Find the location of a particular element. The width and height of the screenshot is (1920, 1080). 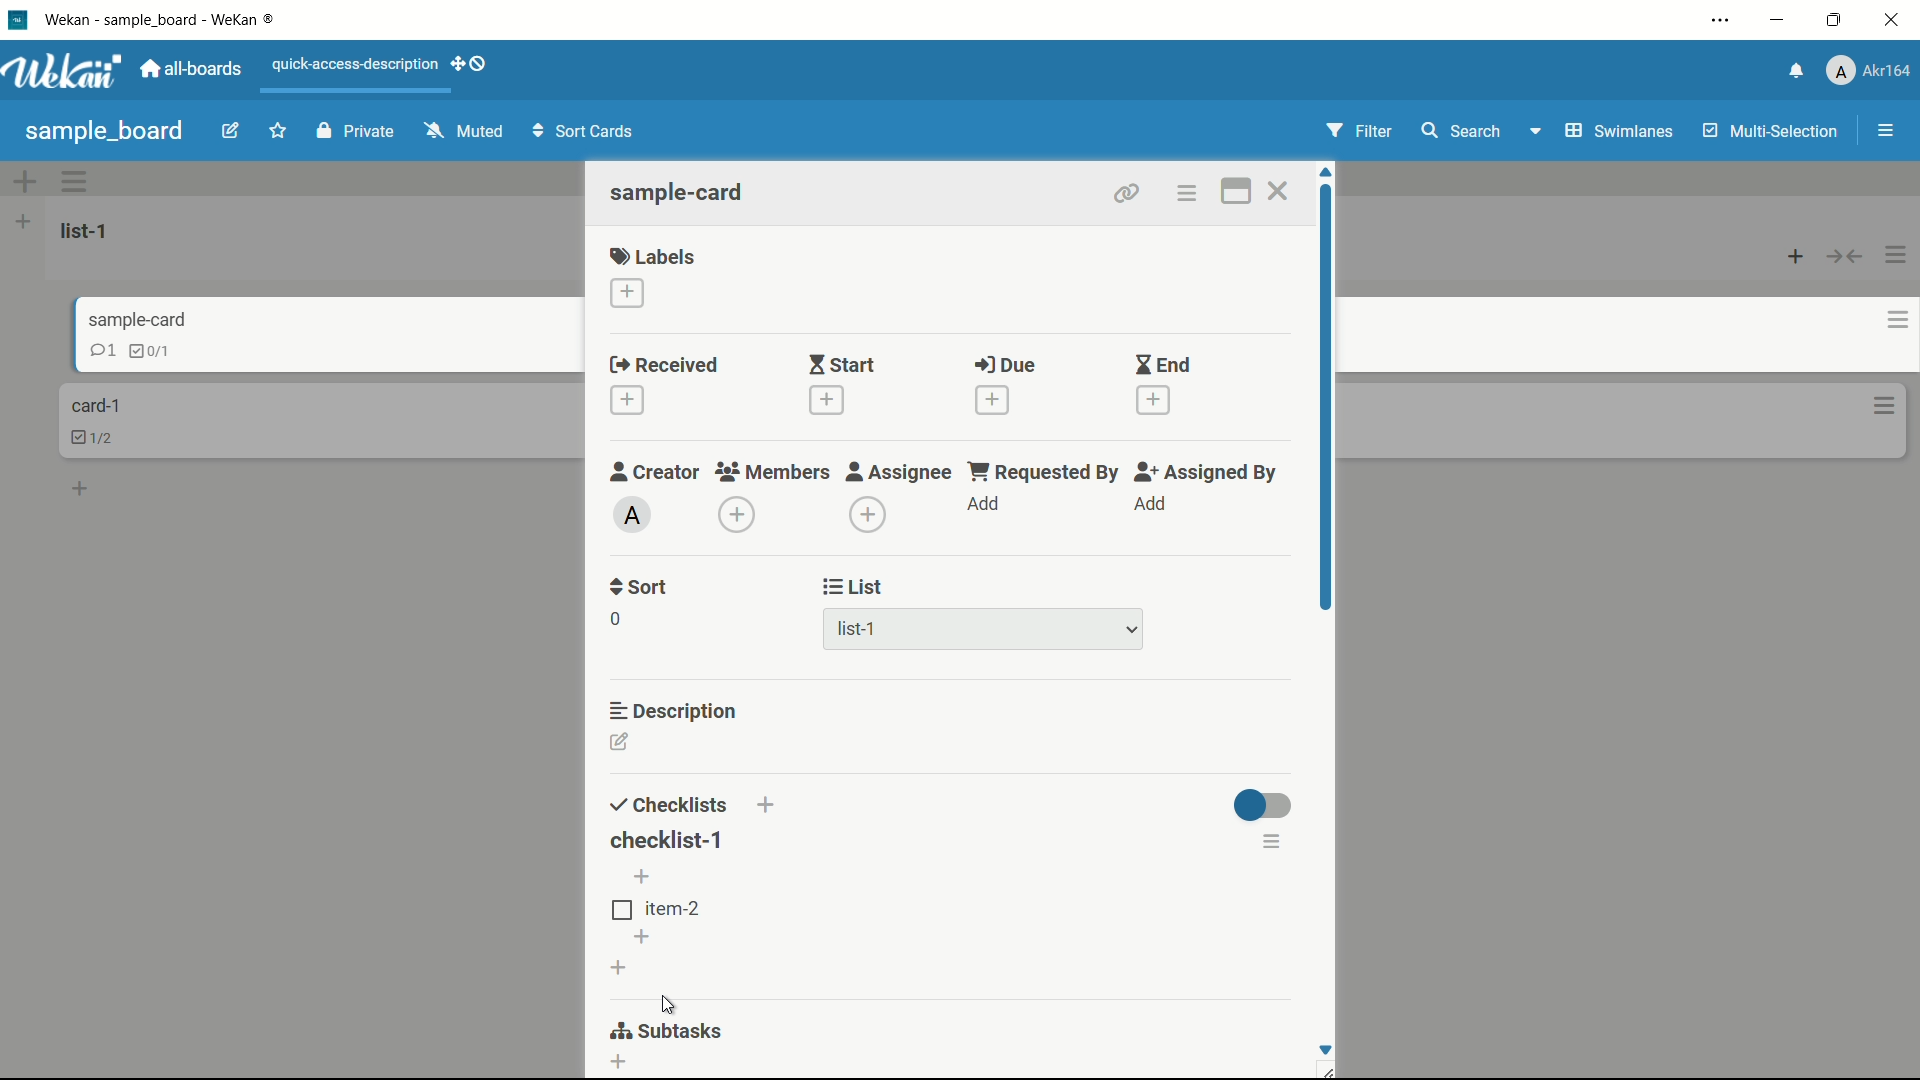

checklists is located at coordinates (670, 806).